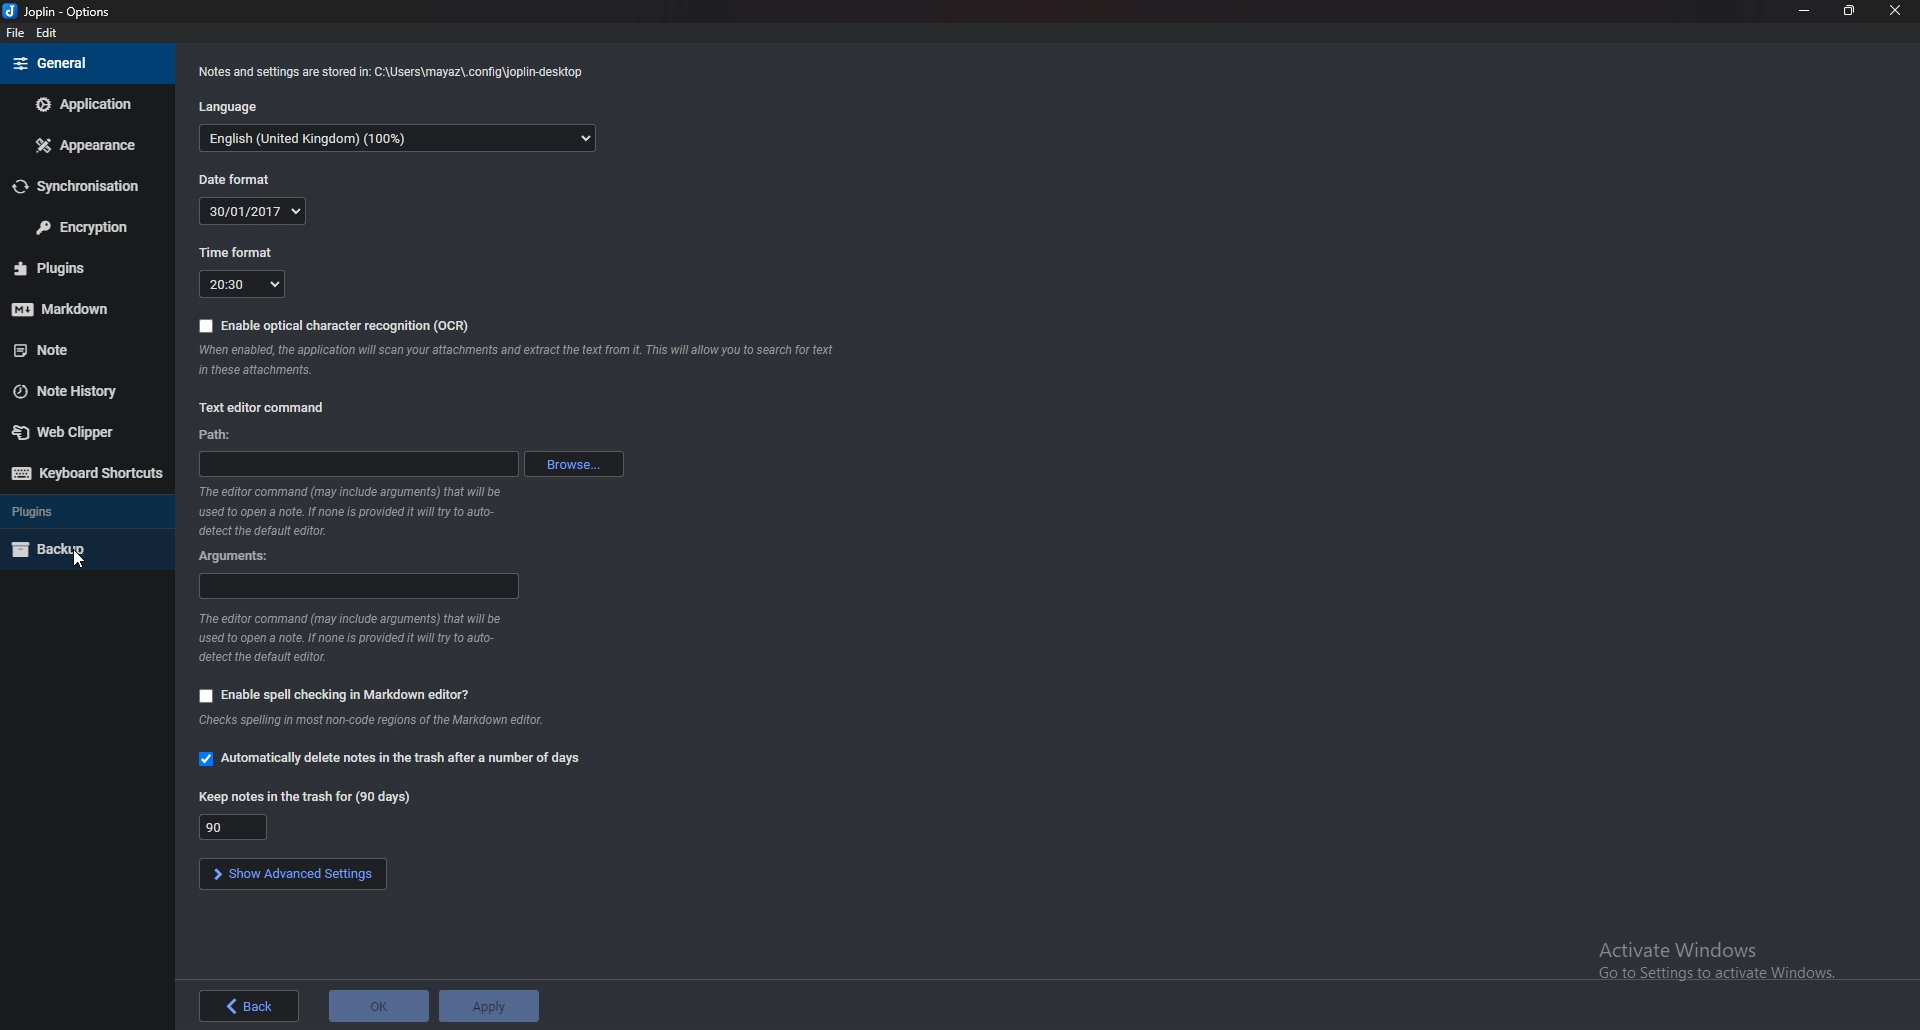 Image resolution: width=1920 pixels, height=1030 pixels. Describe the element at coordinates (241, 251) in the screenshot. I see `Time format` at that location.